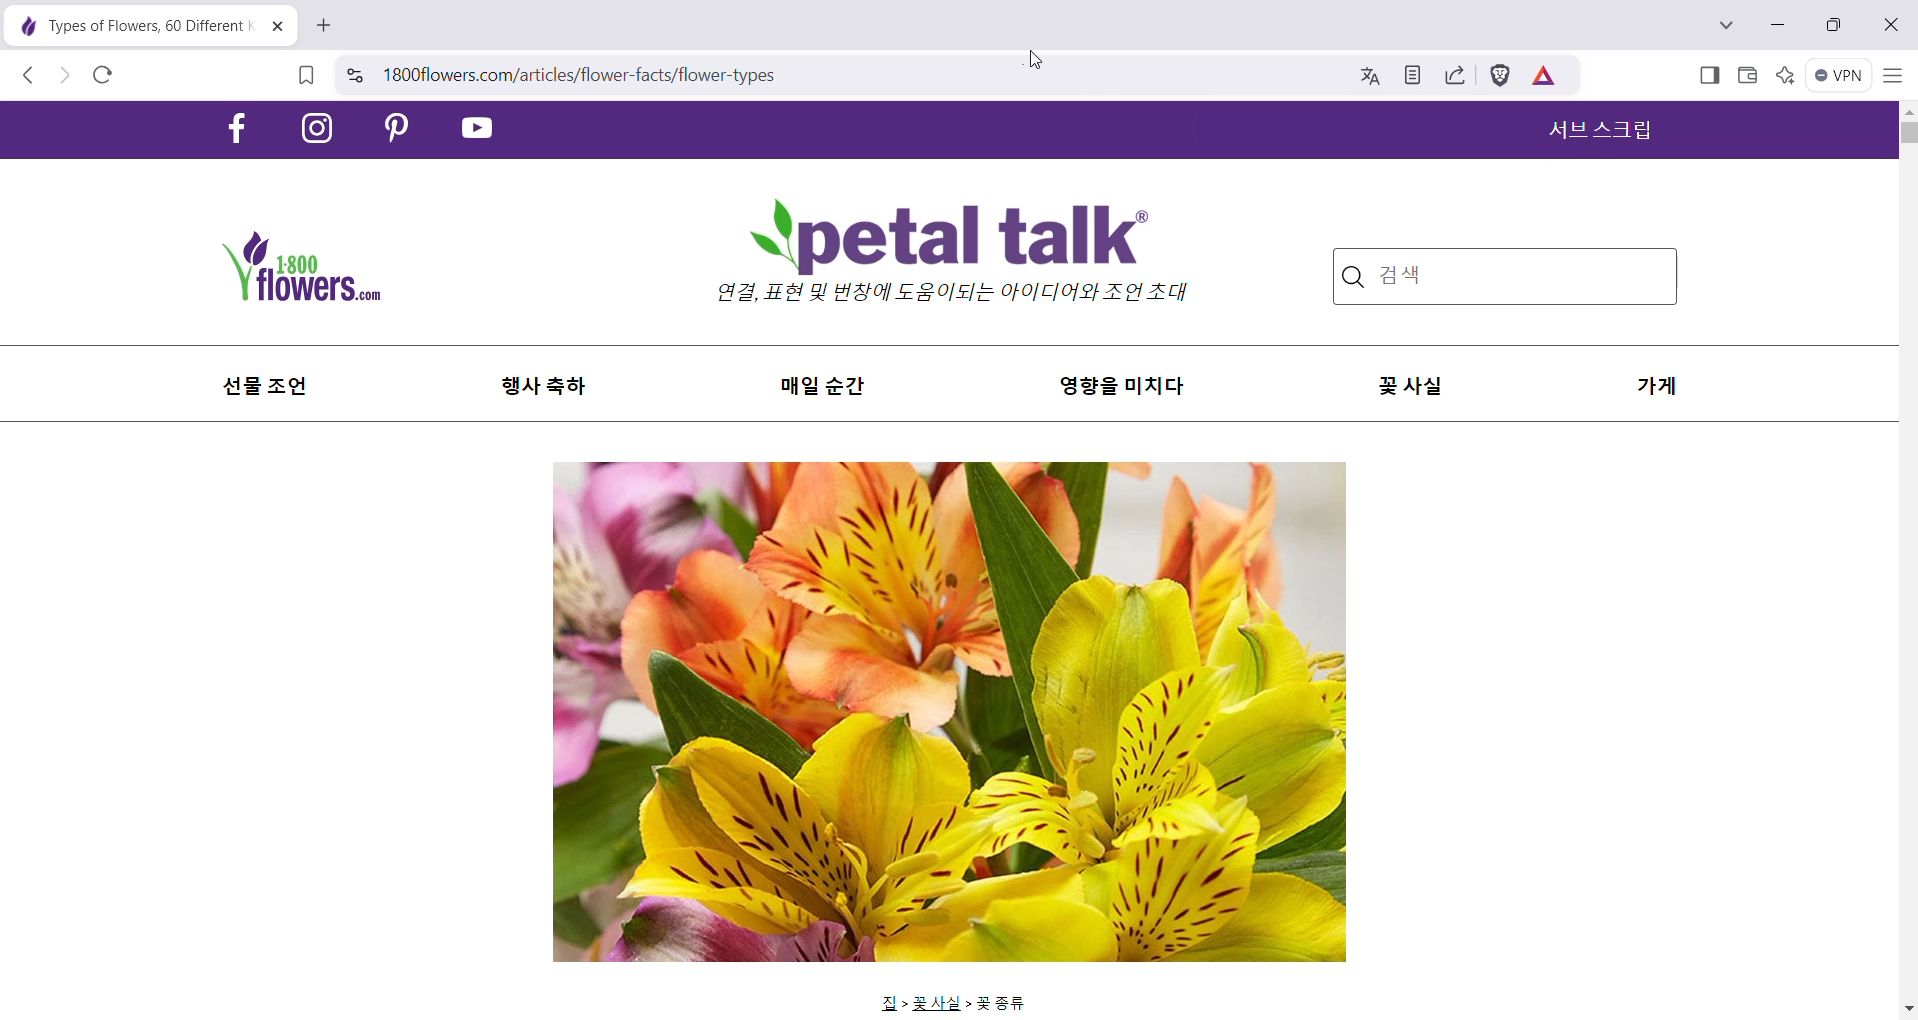  Describe the element at coordinates (325, 25) in the screenshot. I see `New Tab` at that location.